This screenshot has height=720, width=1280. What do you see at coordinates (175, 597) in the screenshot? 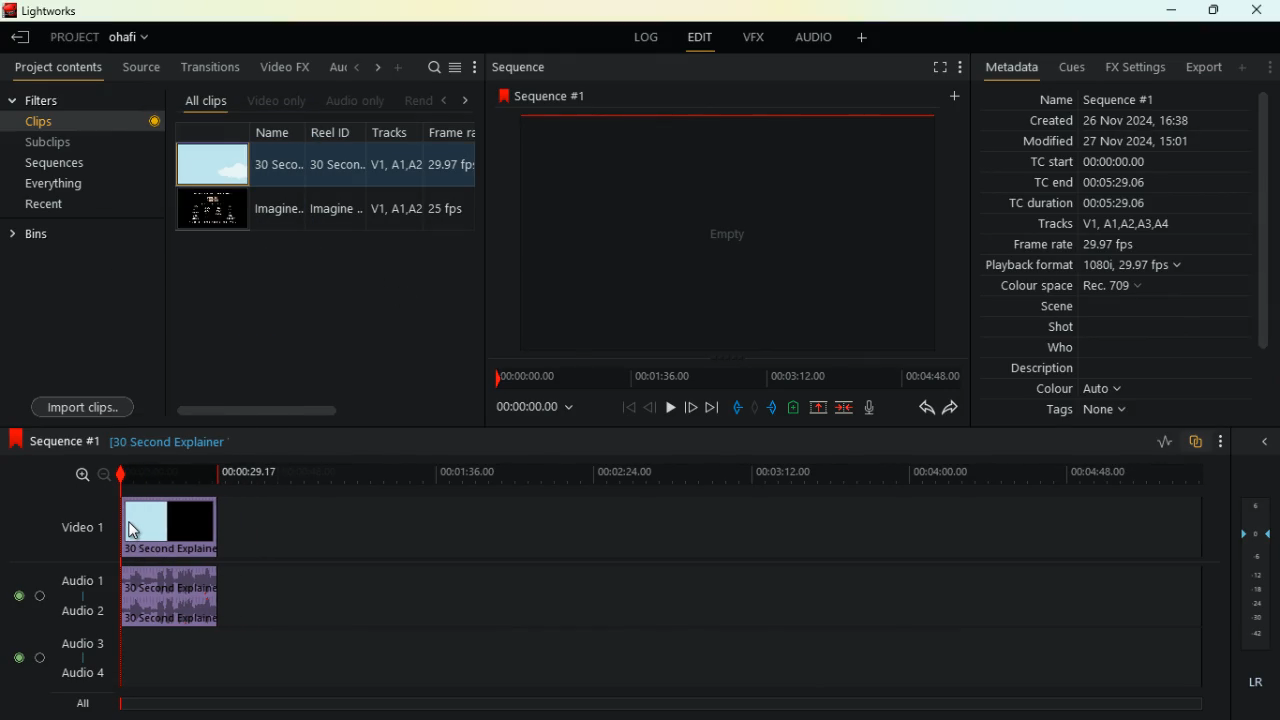
I see `audio` at bounding box center [175, 597].